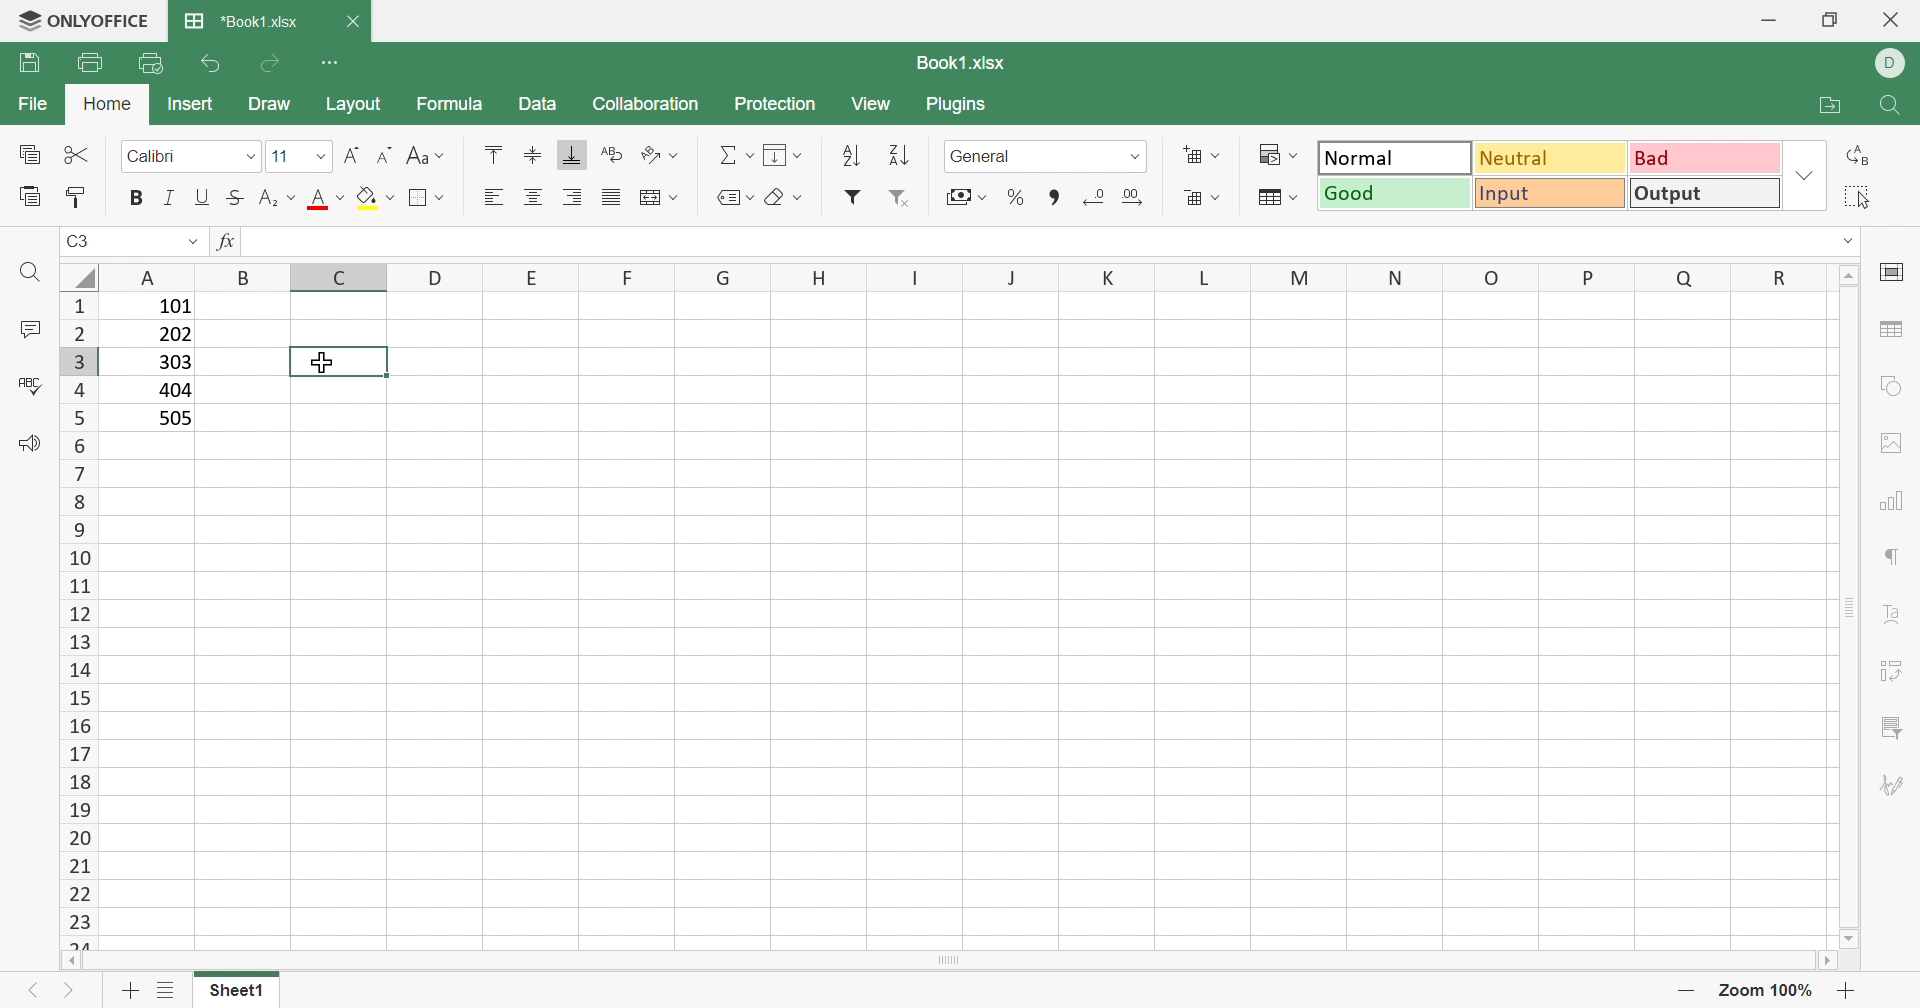 This screenshot has width=1920, height=1008. What do you see at coordinates (173, 363) in the screenshot?
I see `303` at bounding box center [173, 363].